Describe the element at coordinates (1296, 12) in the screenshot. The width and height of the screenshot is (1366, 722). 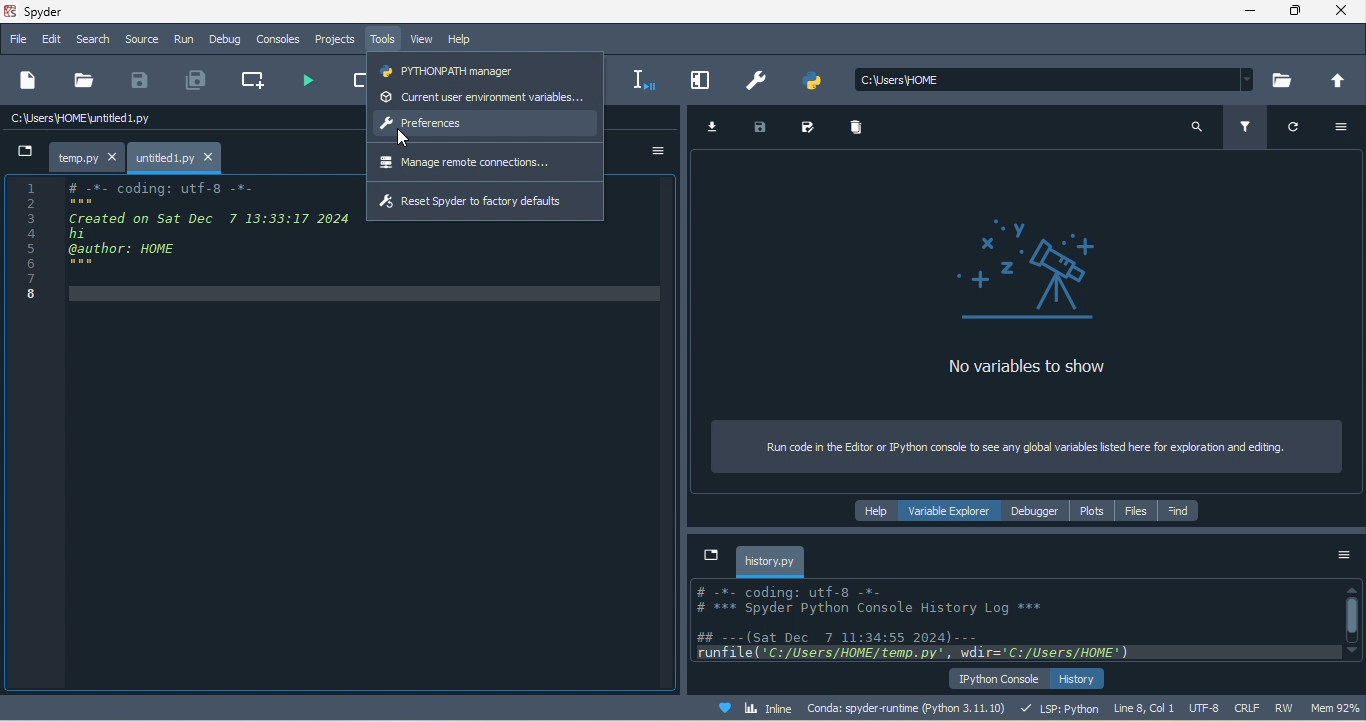
I see `maximize` at that location.